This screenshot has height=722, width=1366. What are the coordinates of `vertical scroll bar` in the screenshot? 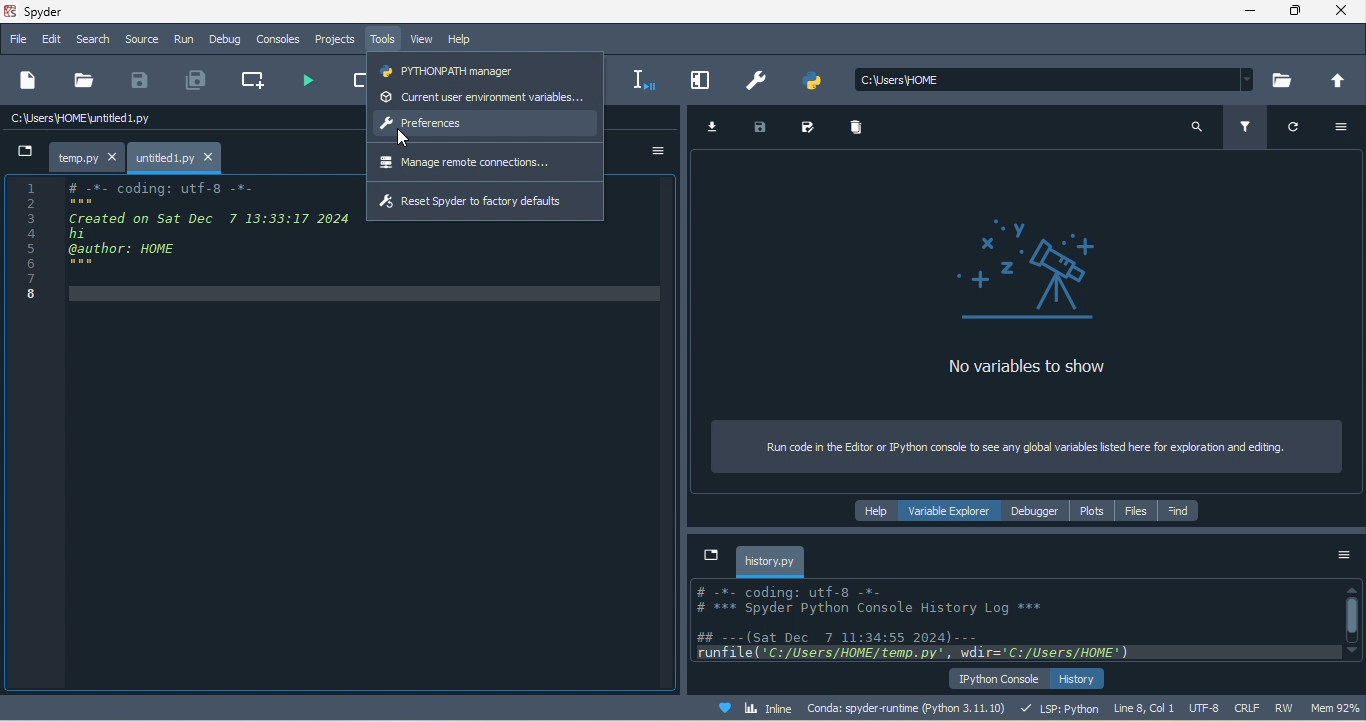 It's located at (1352, 618).